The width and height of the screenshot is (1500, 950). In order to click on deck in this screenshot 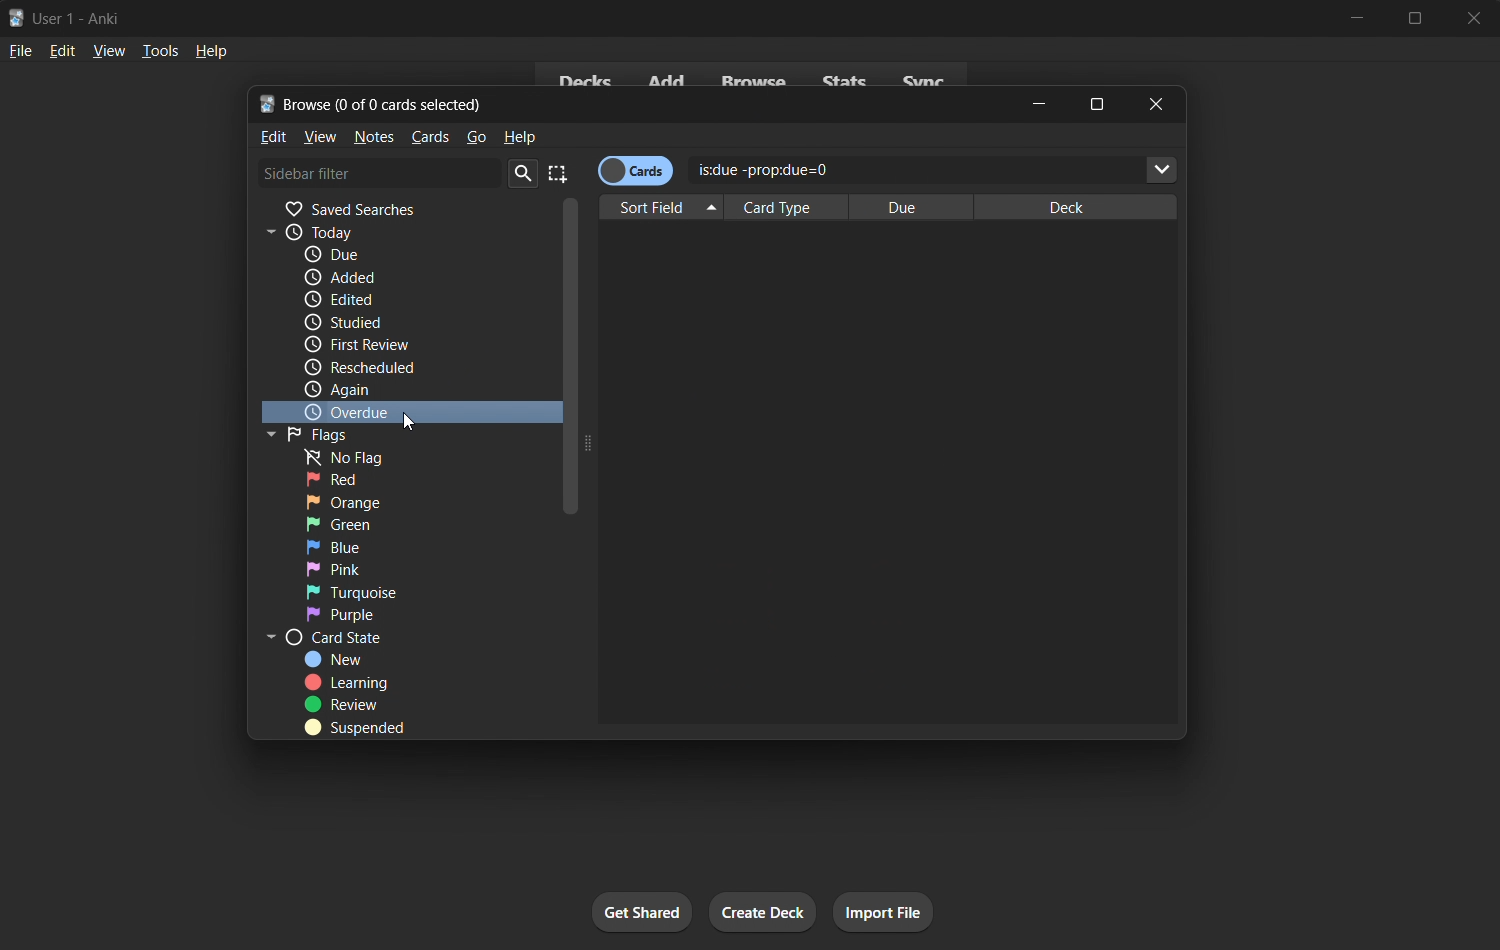, I will do `click(1079, 208)`.